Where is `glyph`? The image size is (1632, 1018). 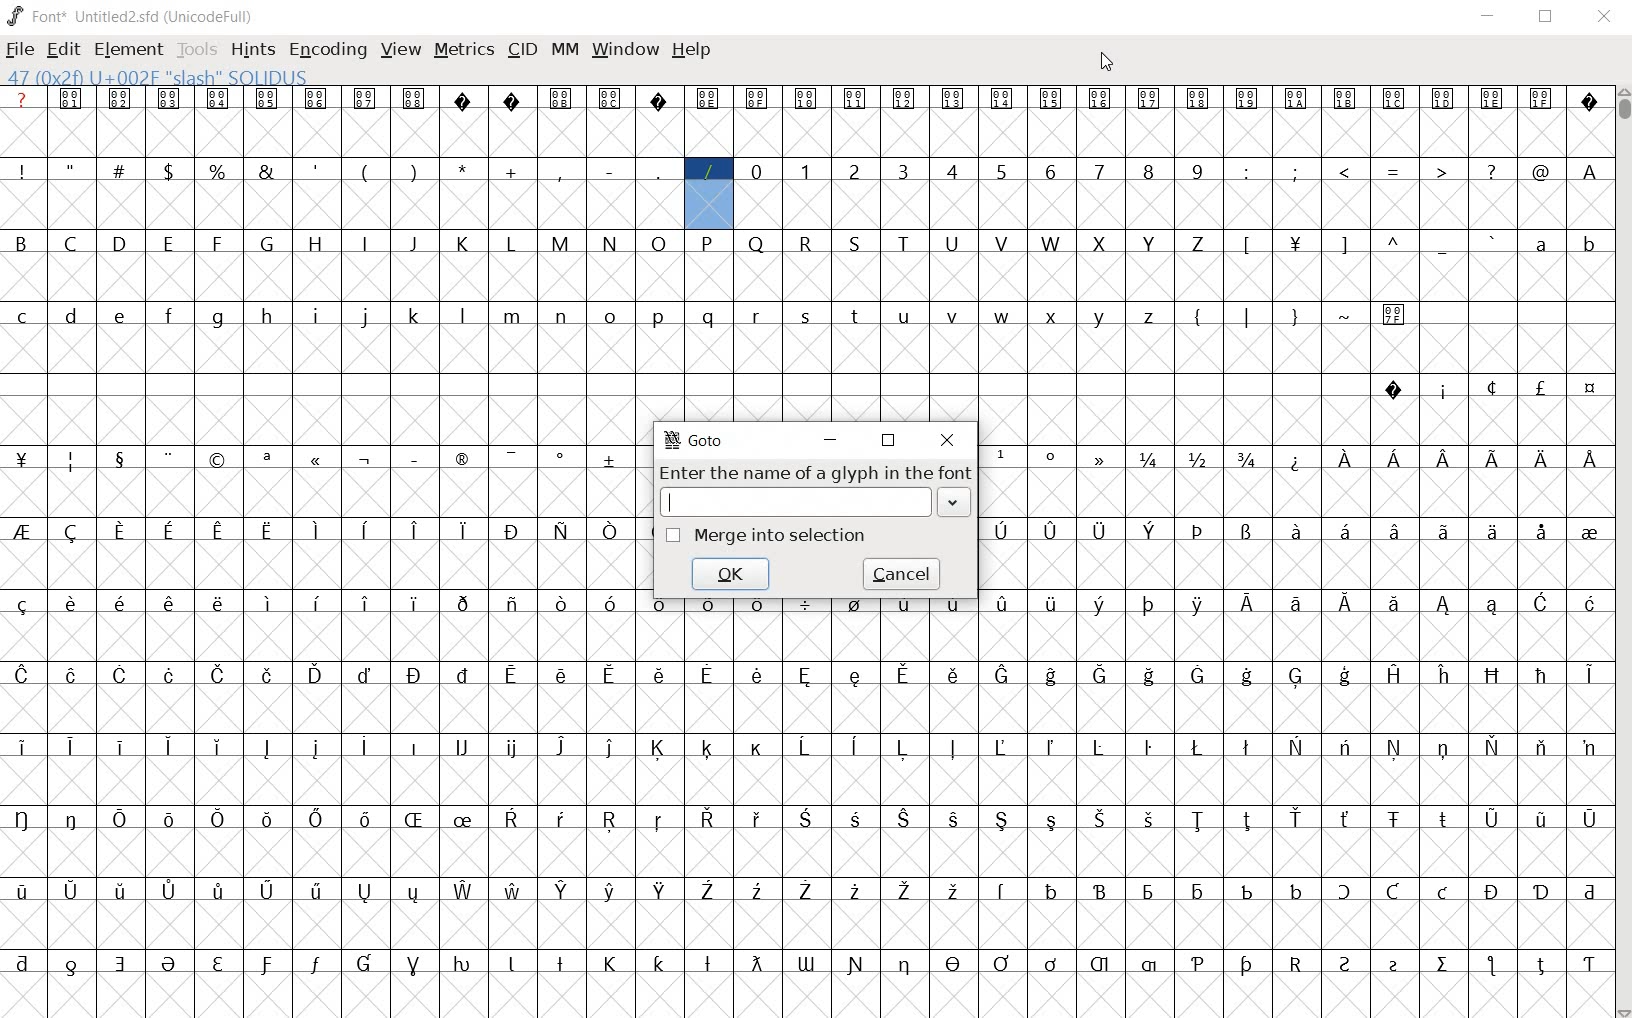
glyph is located at coordinates (564, 676).